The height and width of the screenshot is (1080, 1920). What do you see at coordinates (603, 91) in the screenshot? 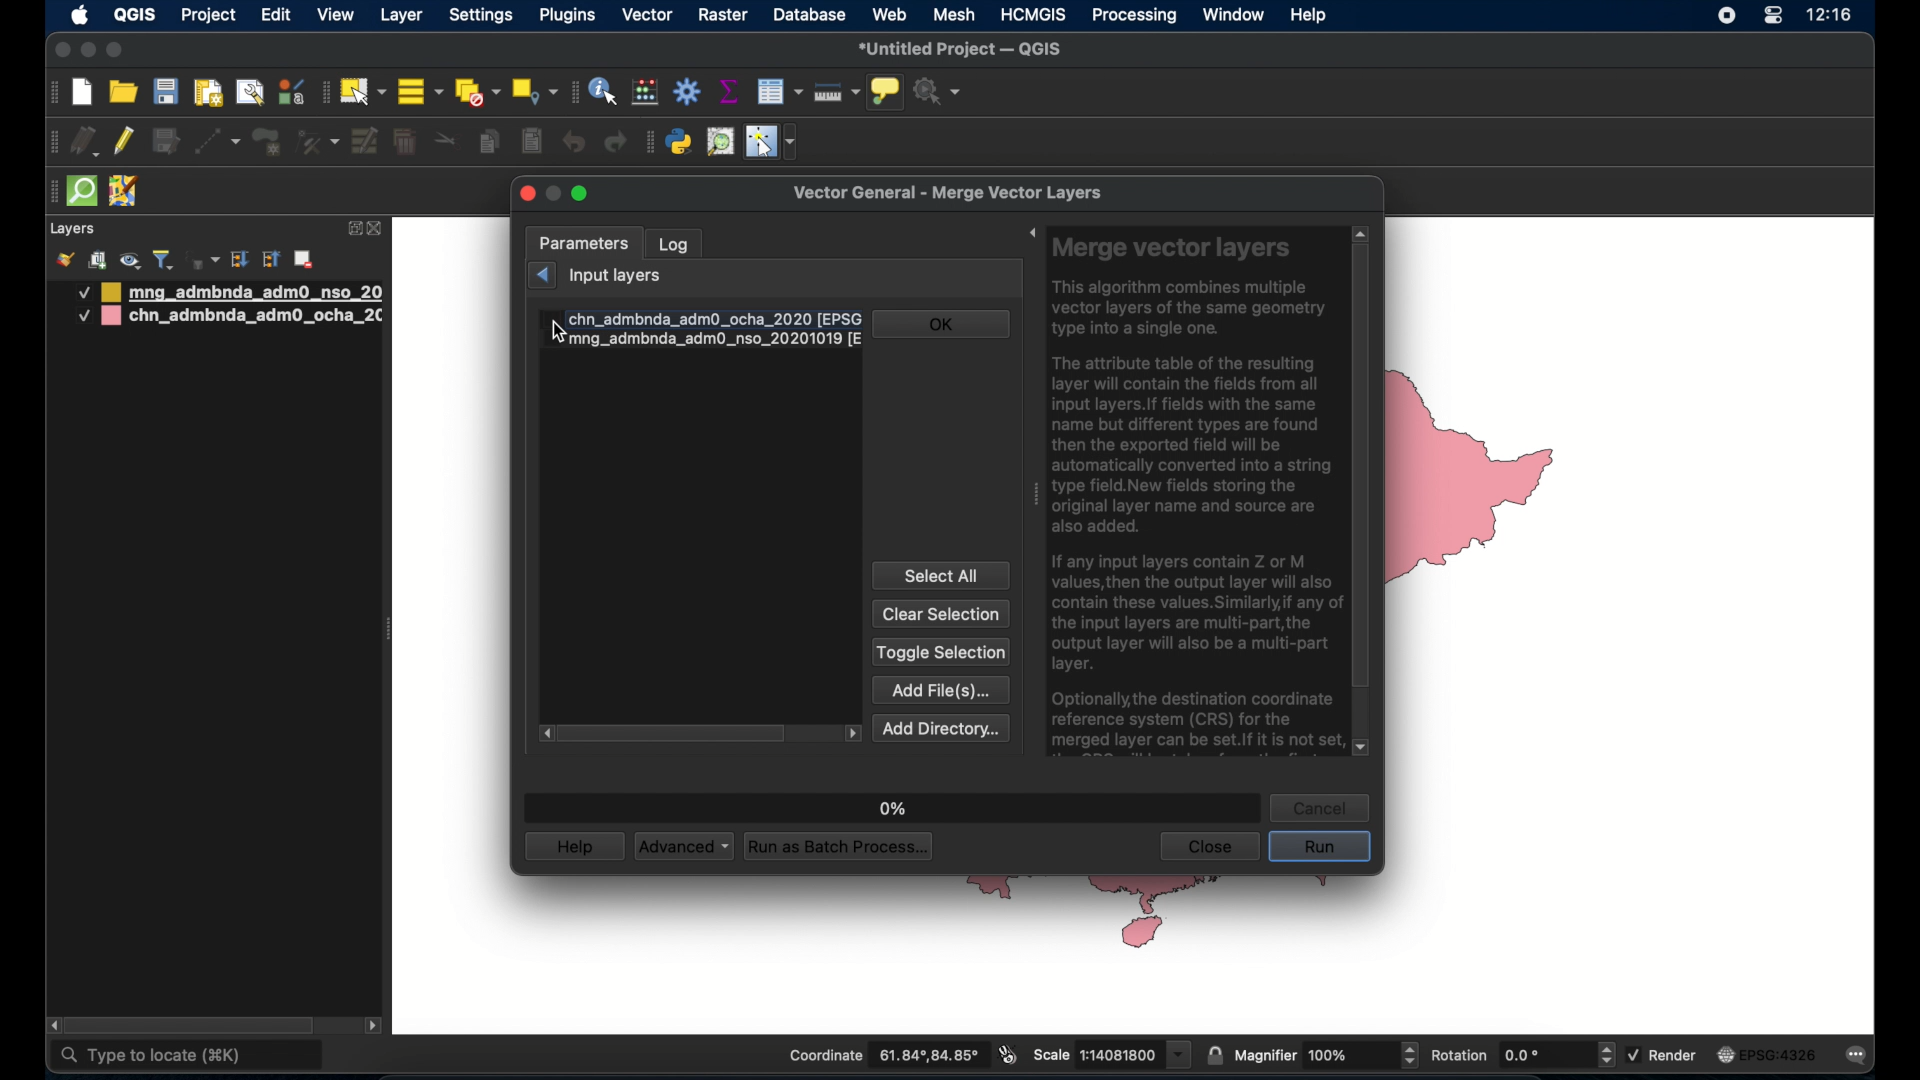
I see `identify features` at bounding box center [603, 91].